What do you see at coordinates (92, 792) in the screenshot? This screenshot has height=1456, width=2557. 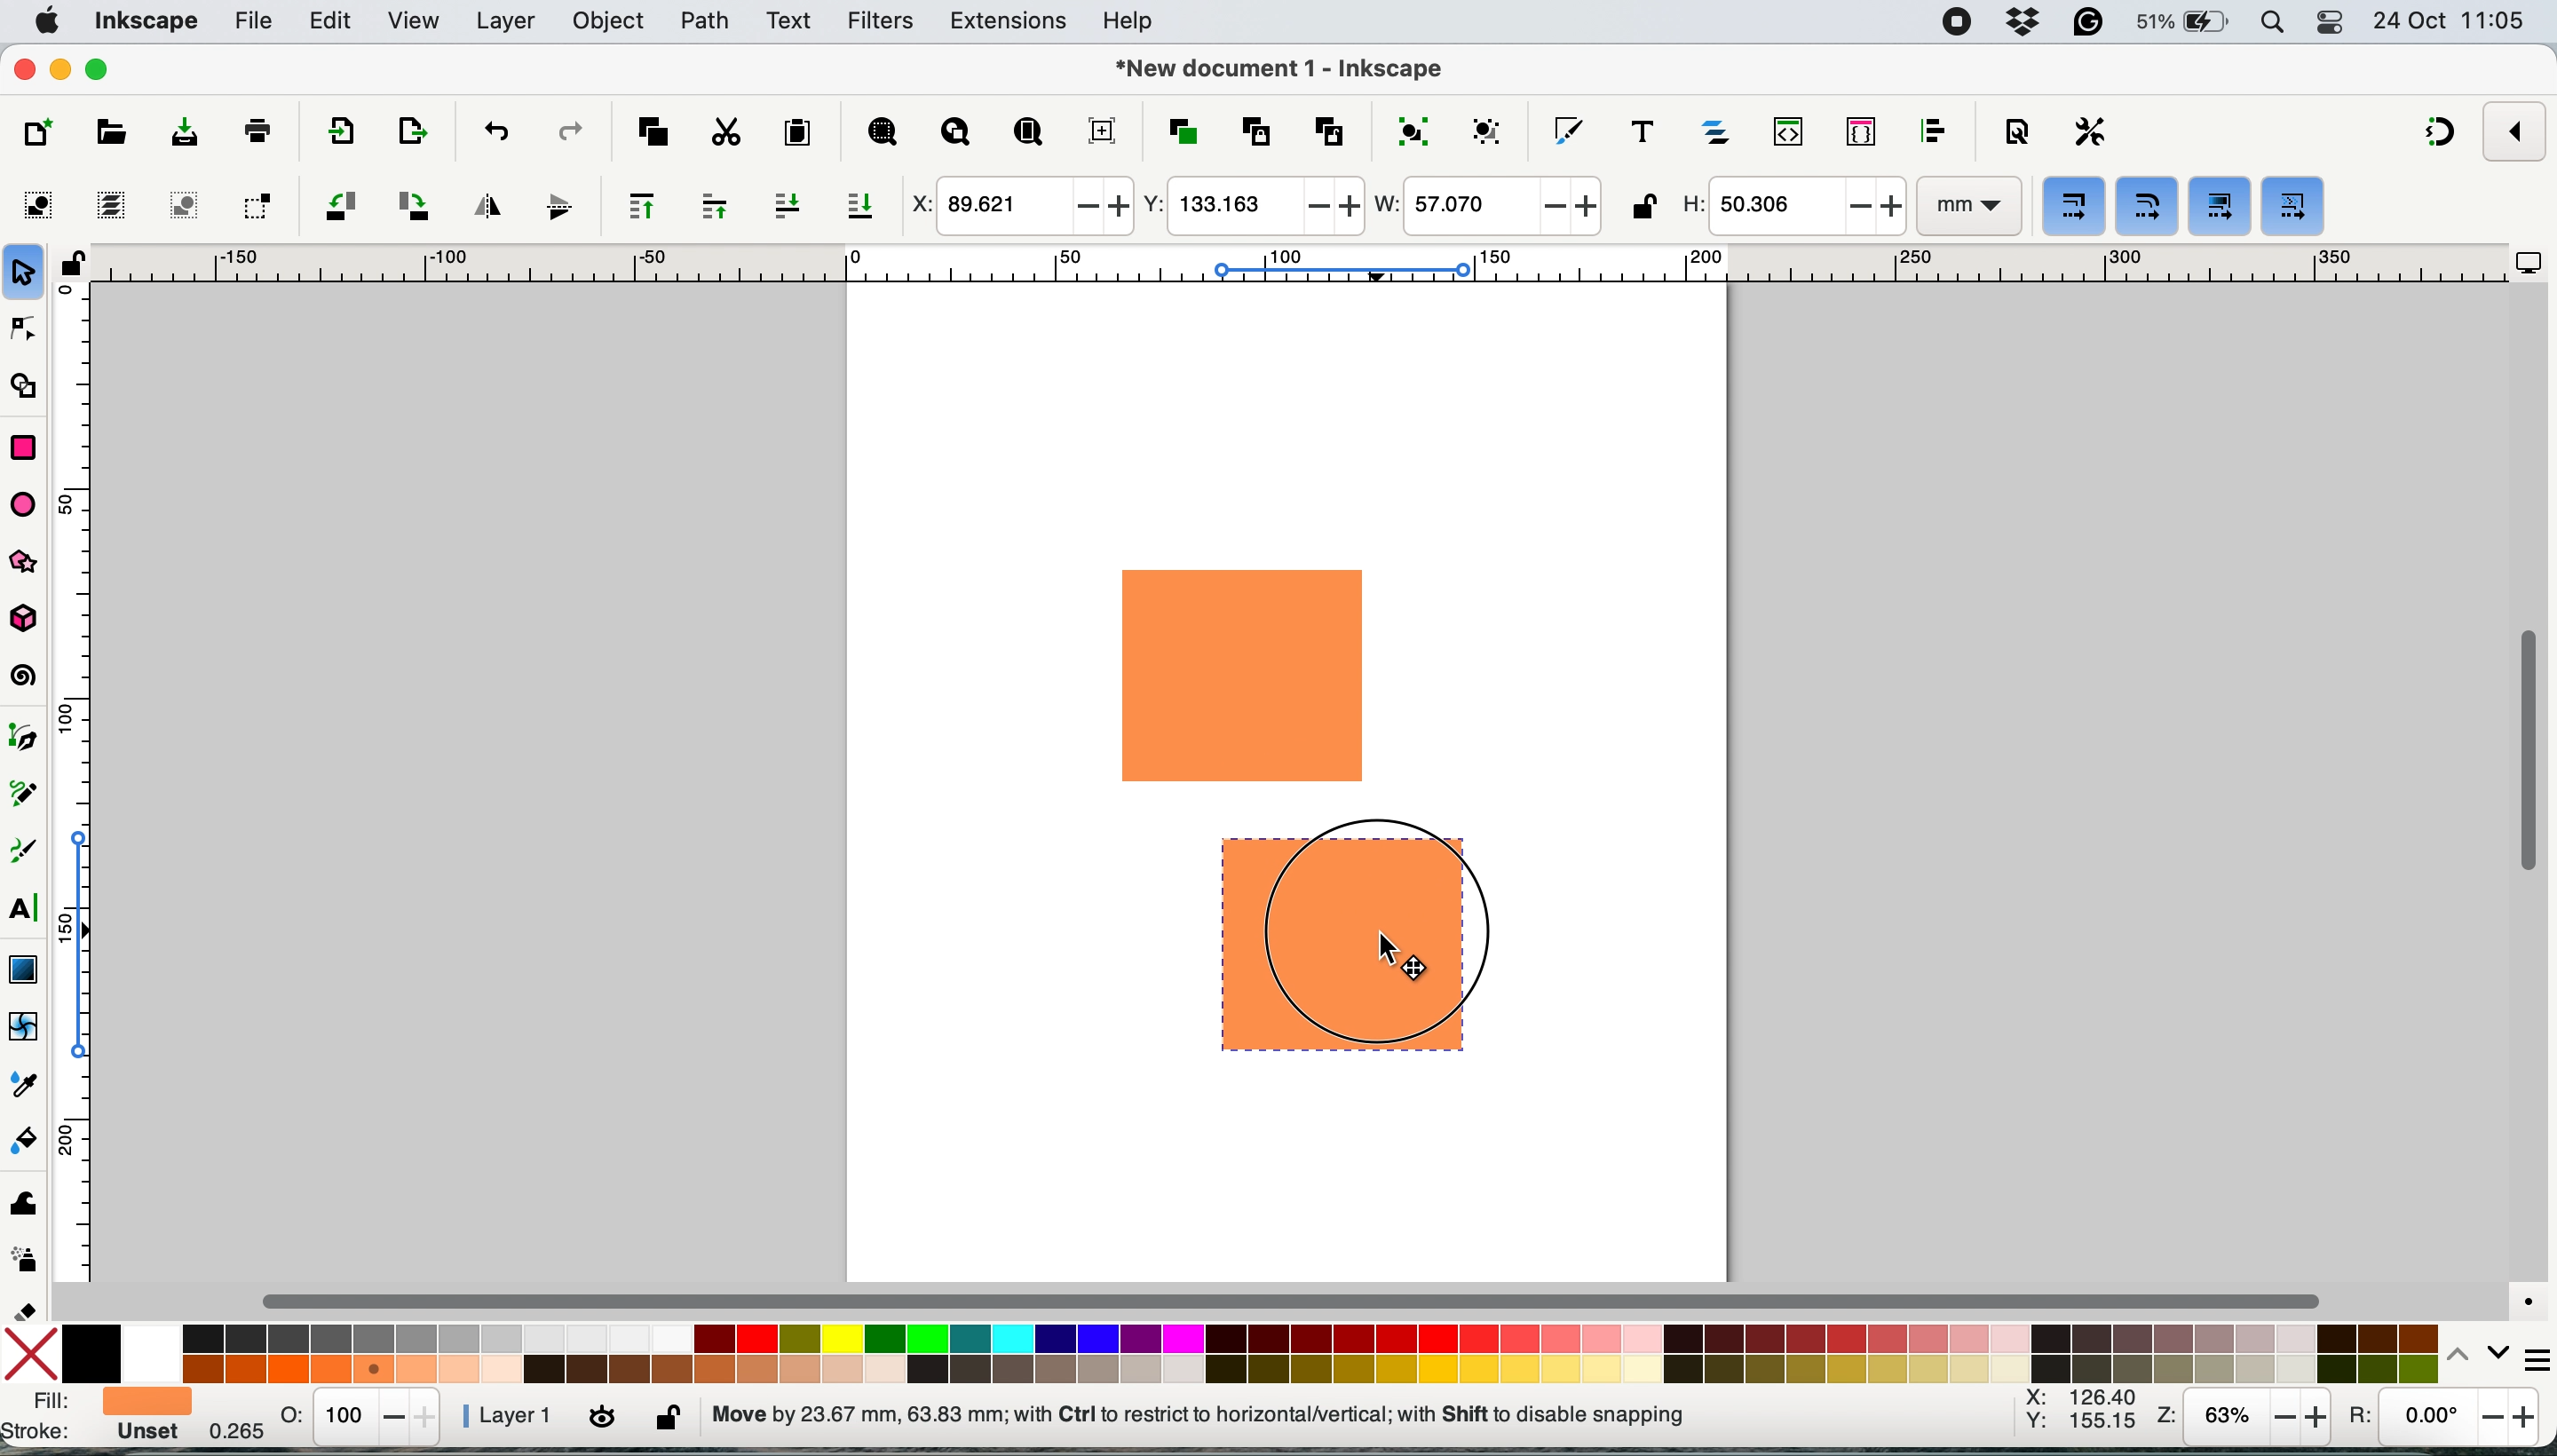 I see `vertical scale` at bounding box center [92, 792].